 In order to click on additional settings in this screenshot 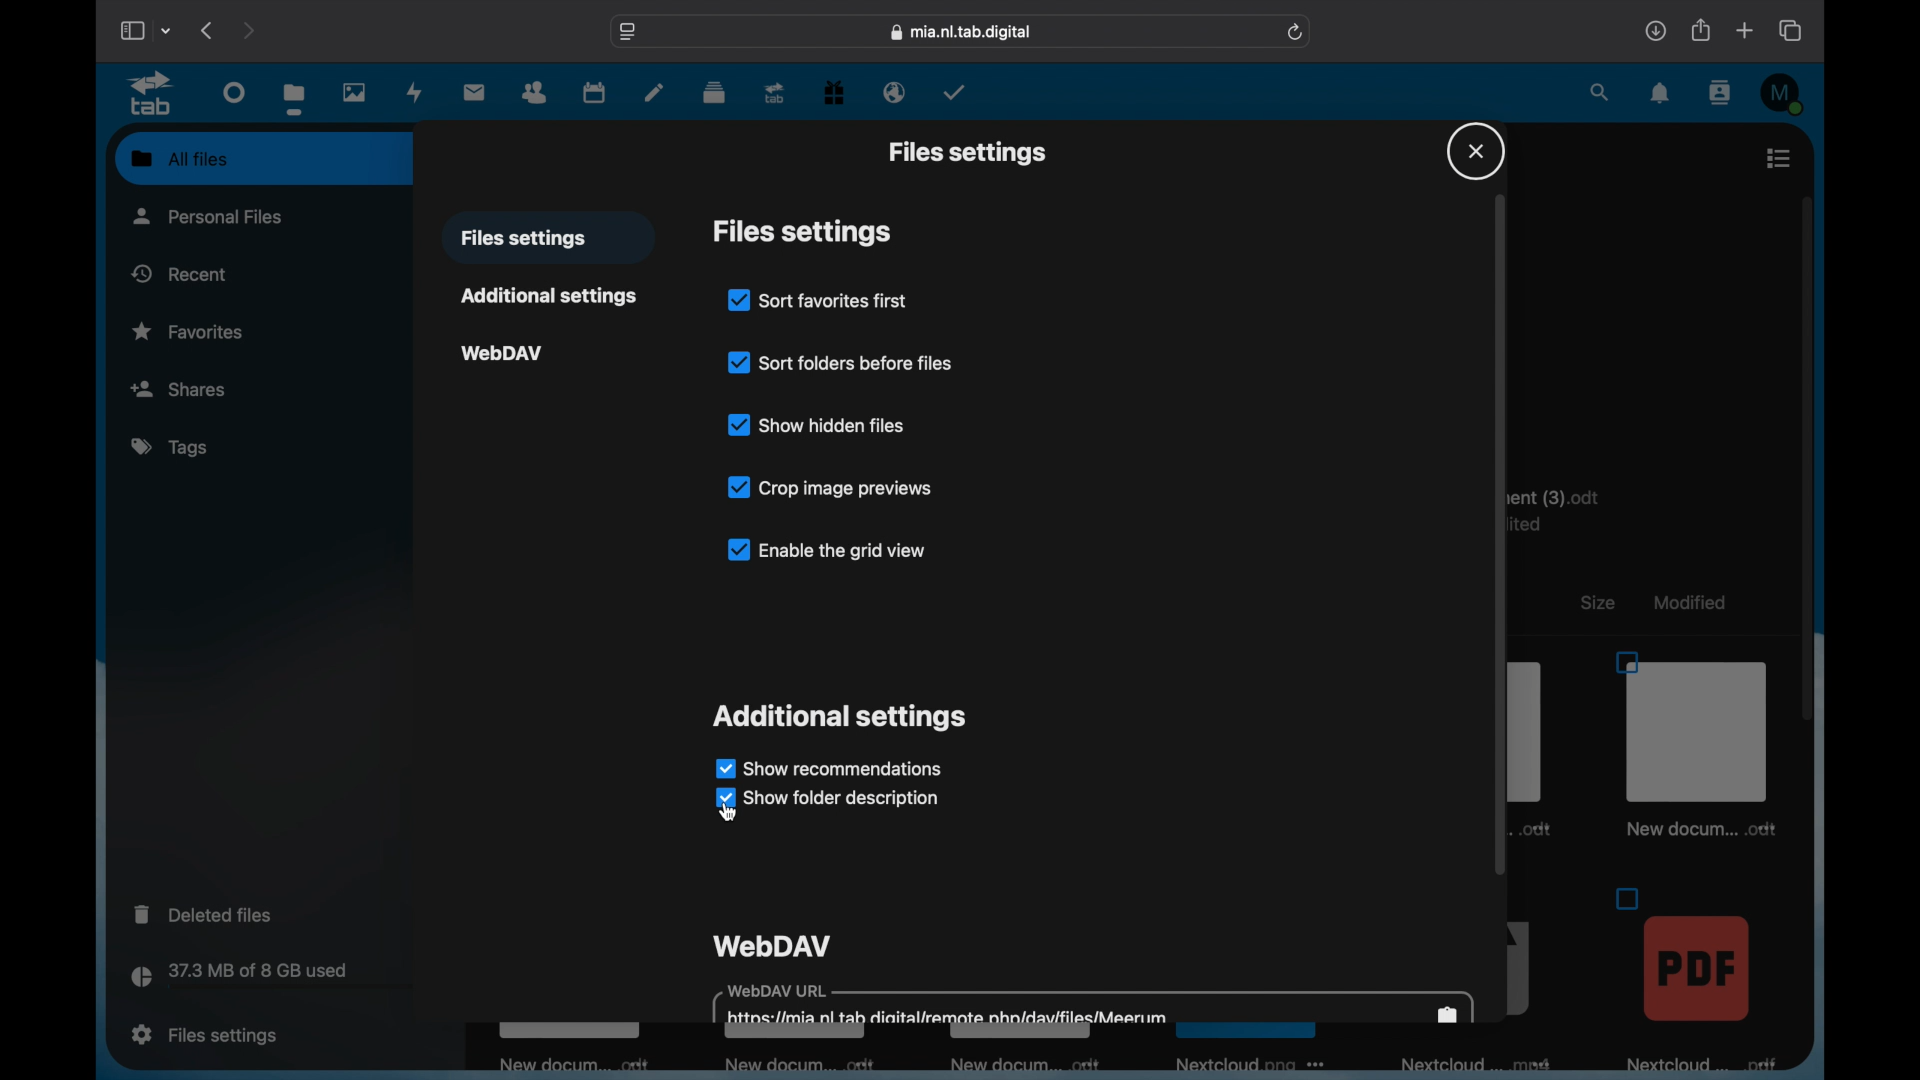, I will do `click(547, 295)`.